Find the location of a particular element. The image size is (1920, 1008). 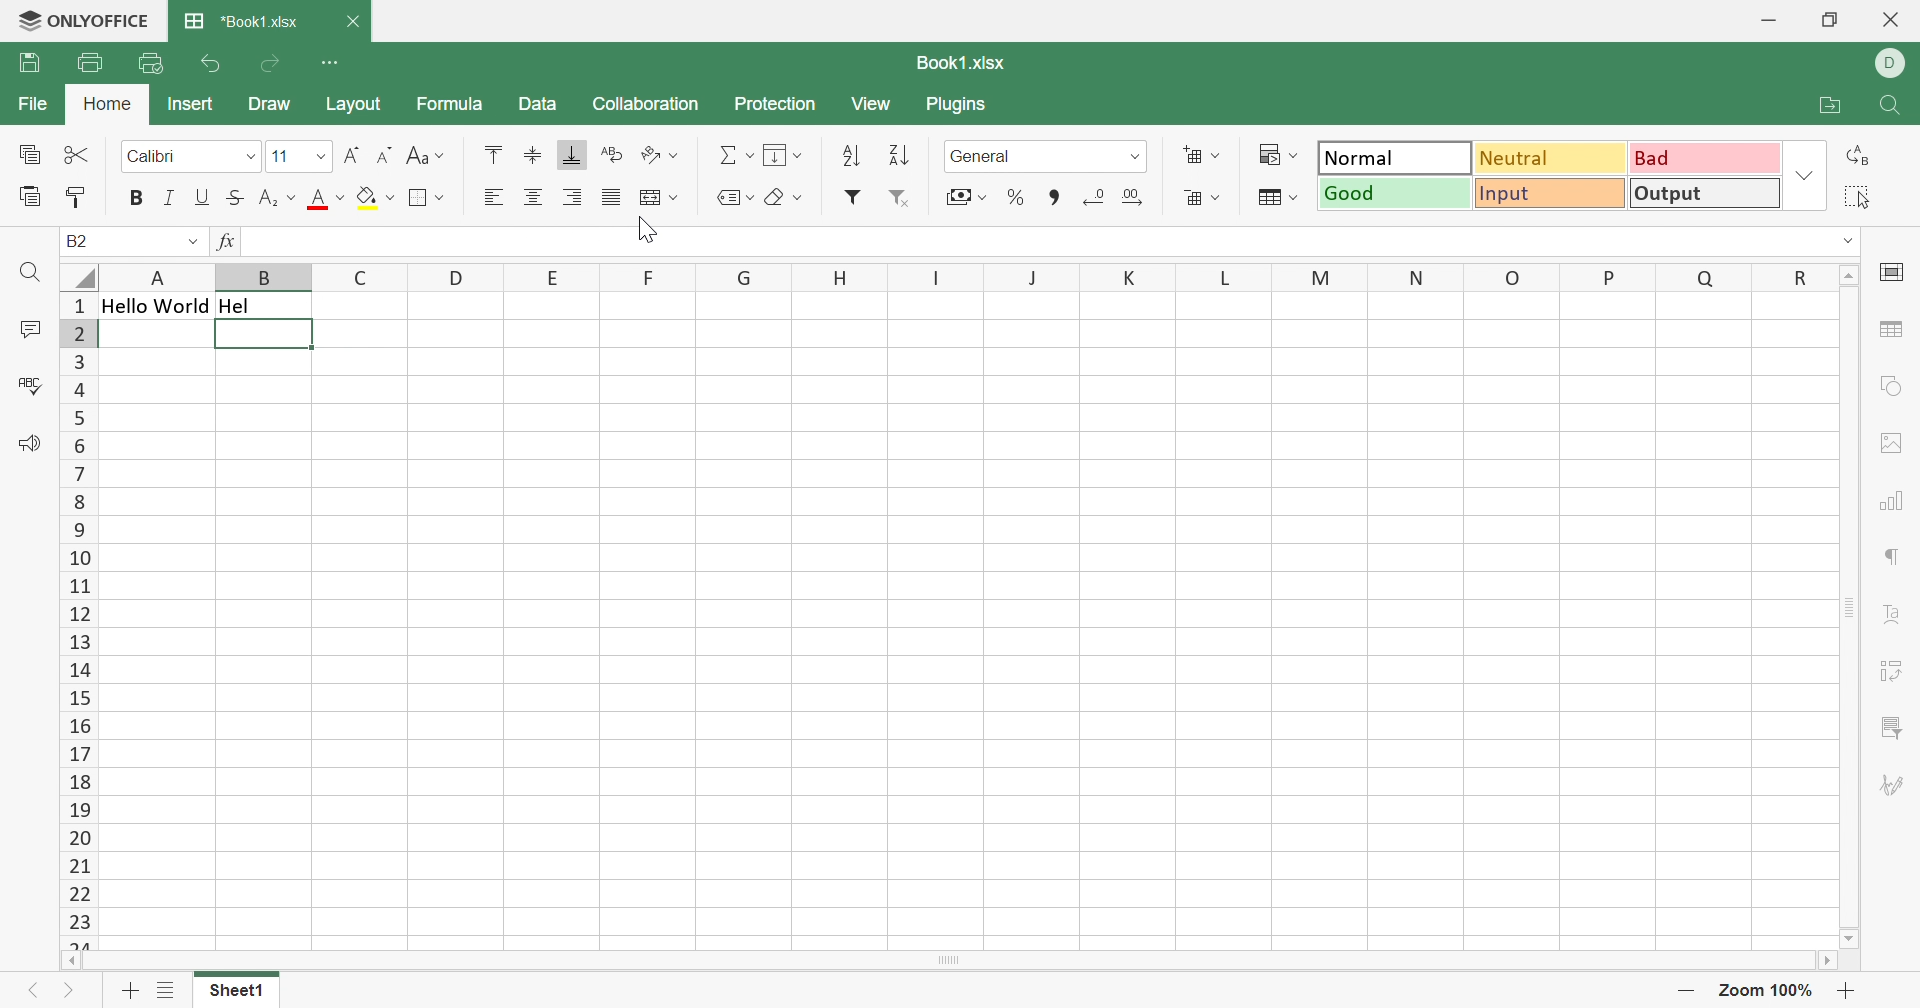

Replace is located at coordinates (1857, 155).